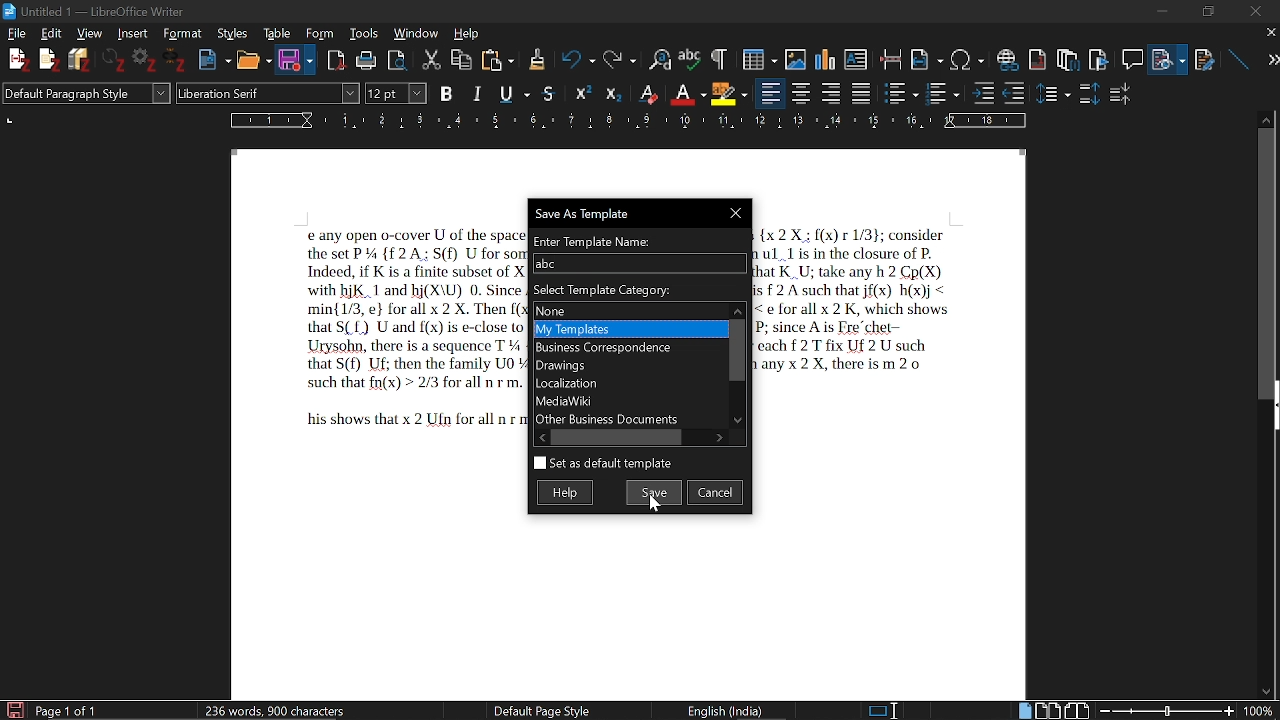 This screenshot has width=1280, height=720. Describe the element at coordinates (1051, 709) in the screenshot. I see `Multiple pages` at that location.